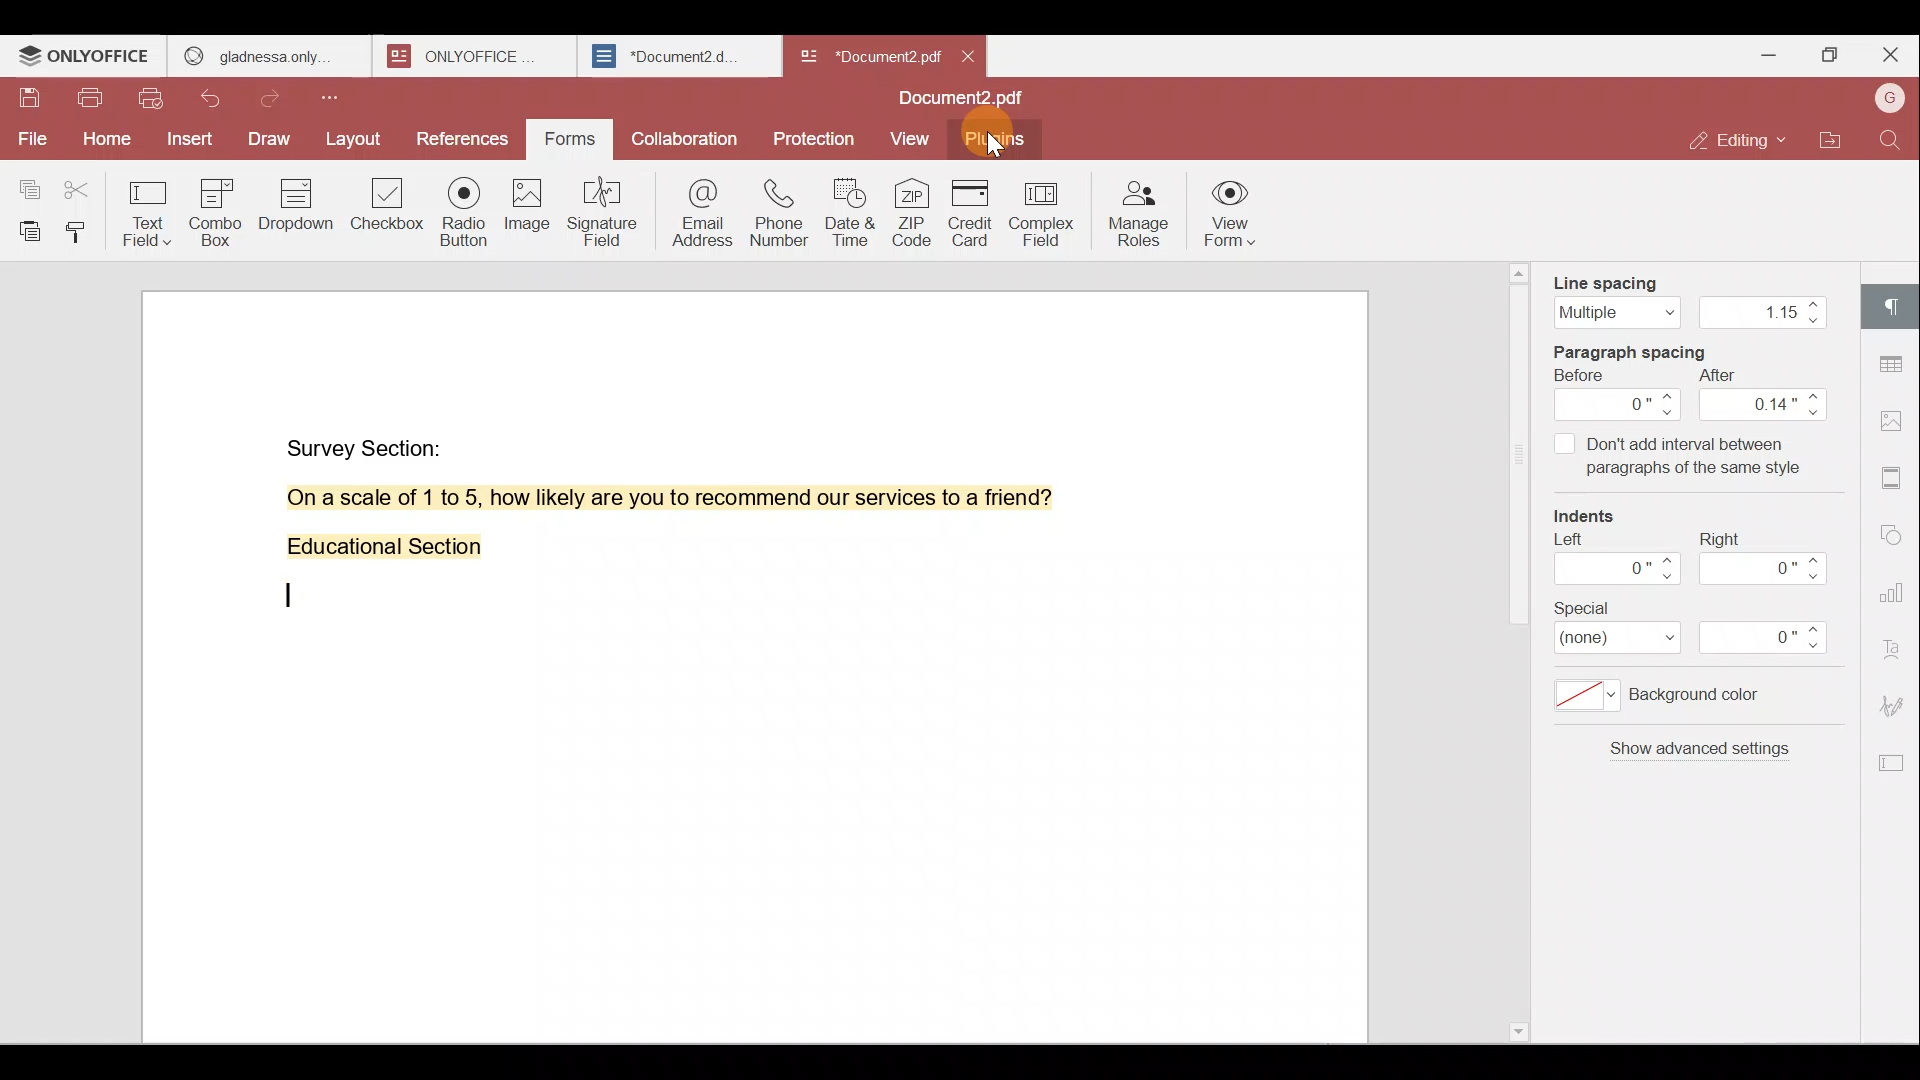 The height and width of the screenshot is (1080, 1920). What do you see at coordinates (1831, 143) in the screenshot?
I see `Open file location` at bounding box center [1831, 143].